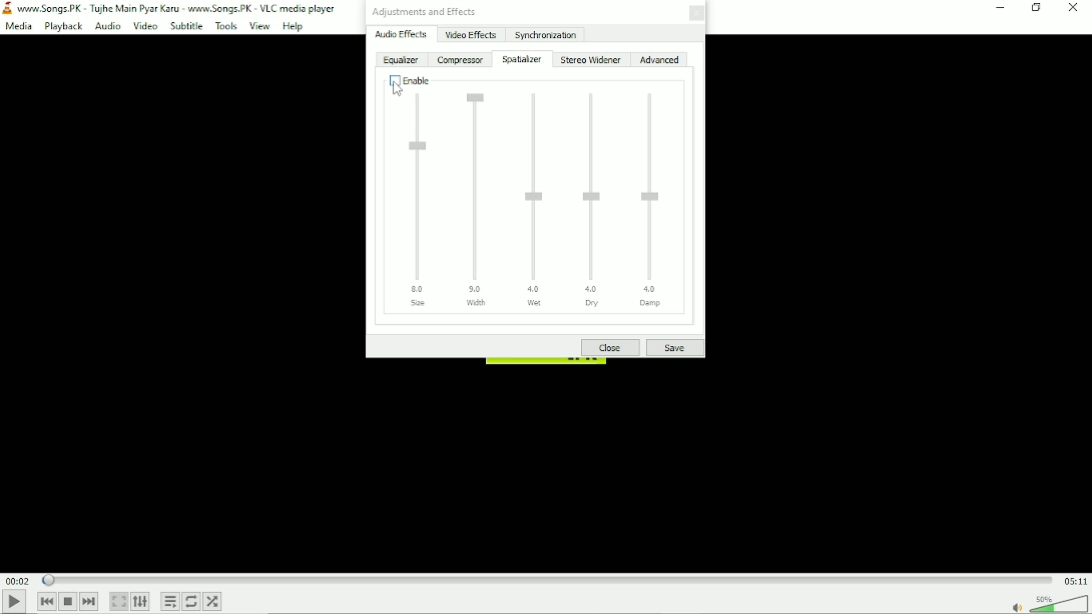 This screenshot has width=1092, height=614. I want to click on www.Songs.PK - Tujhe Main Pyar Karu - www.Songs.PK - VLC media player, so click(171, 8).